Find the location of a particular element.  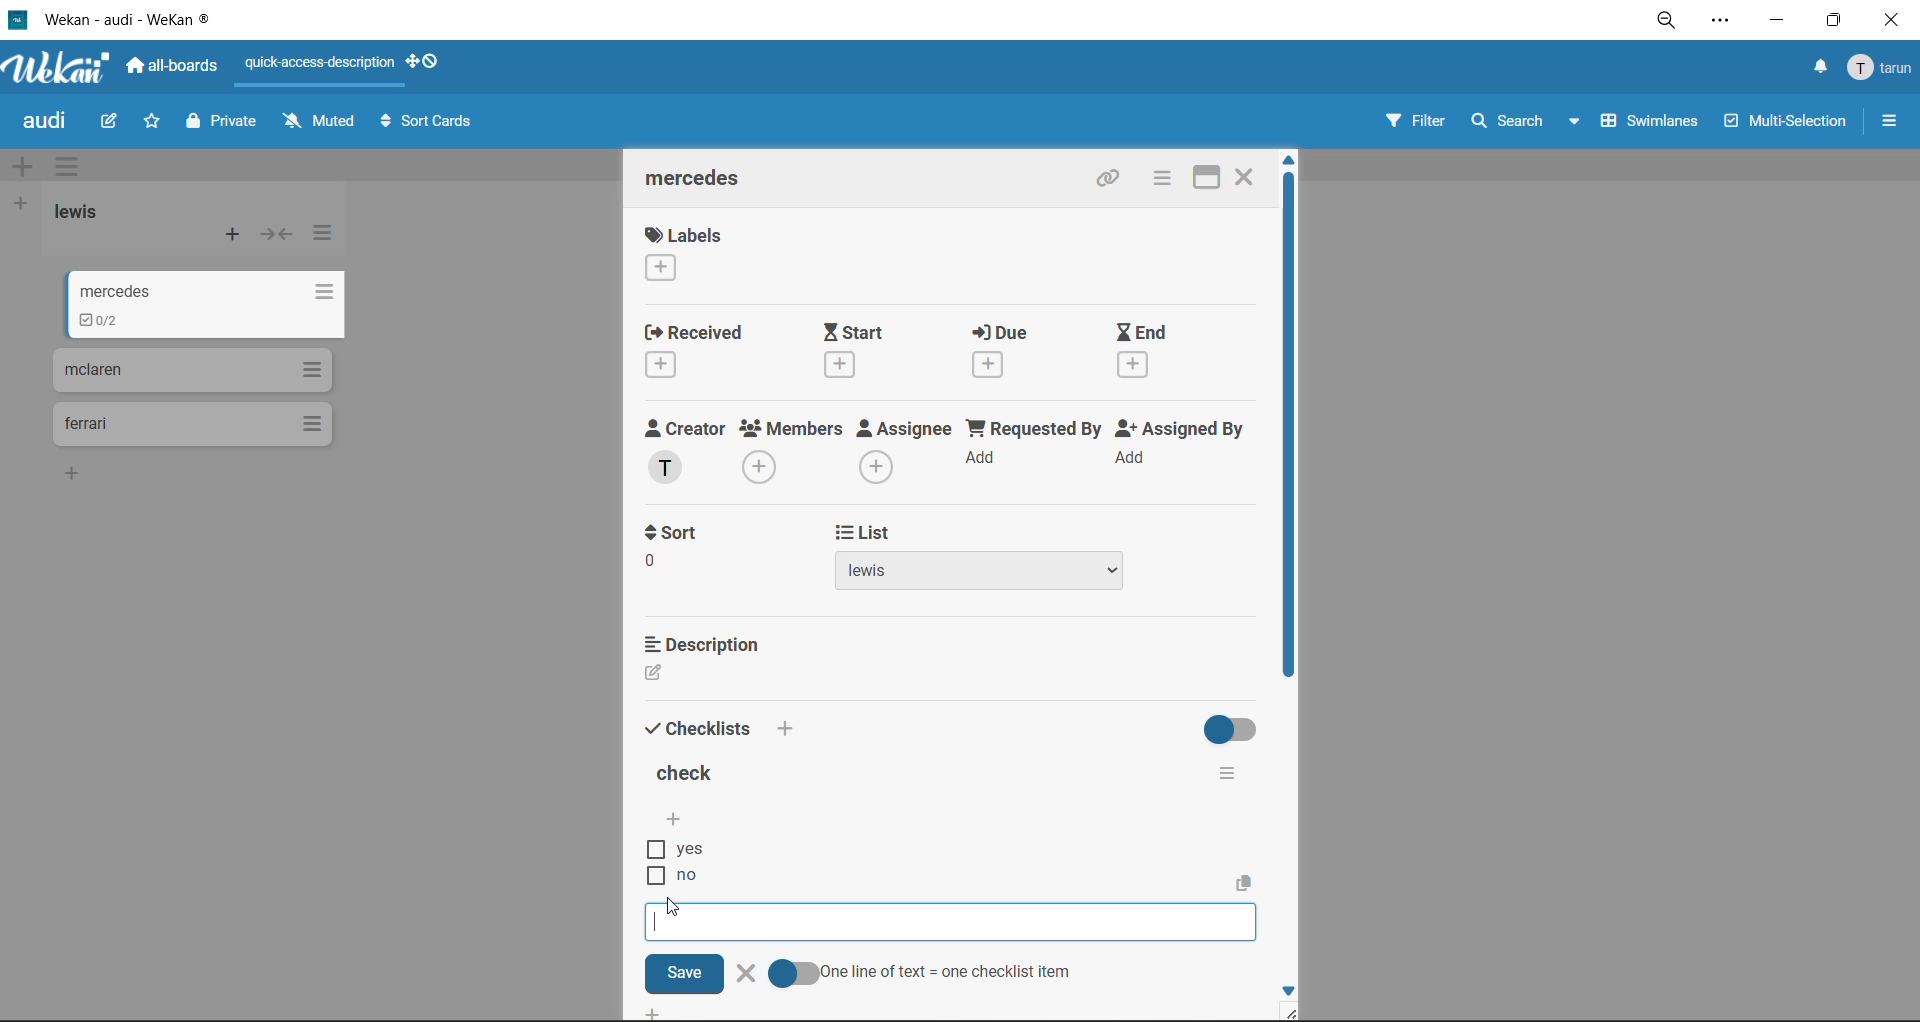

checklist actions is located at coordinates (1241, 777).